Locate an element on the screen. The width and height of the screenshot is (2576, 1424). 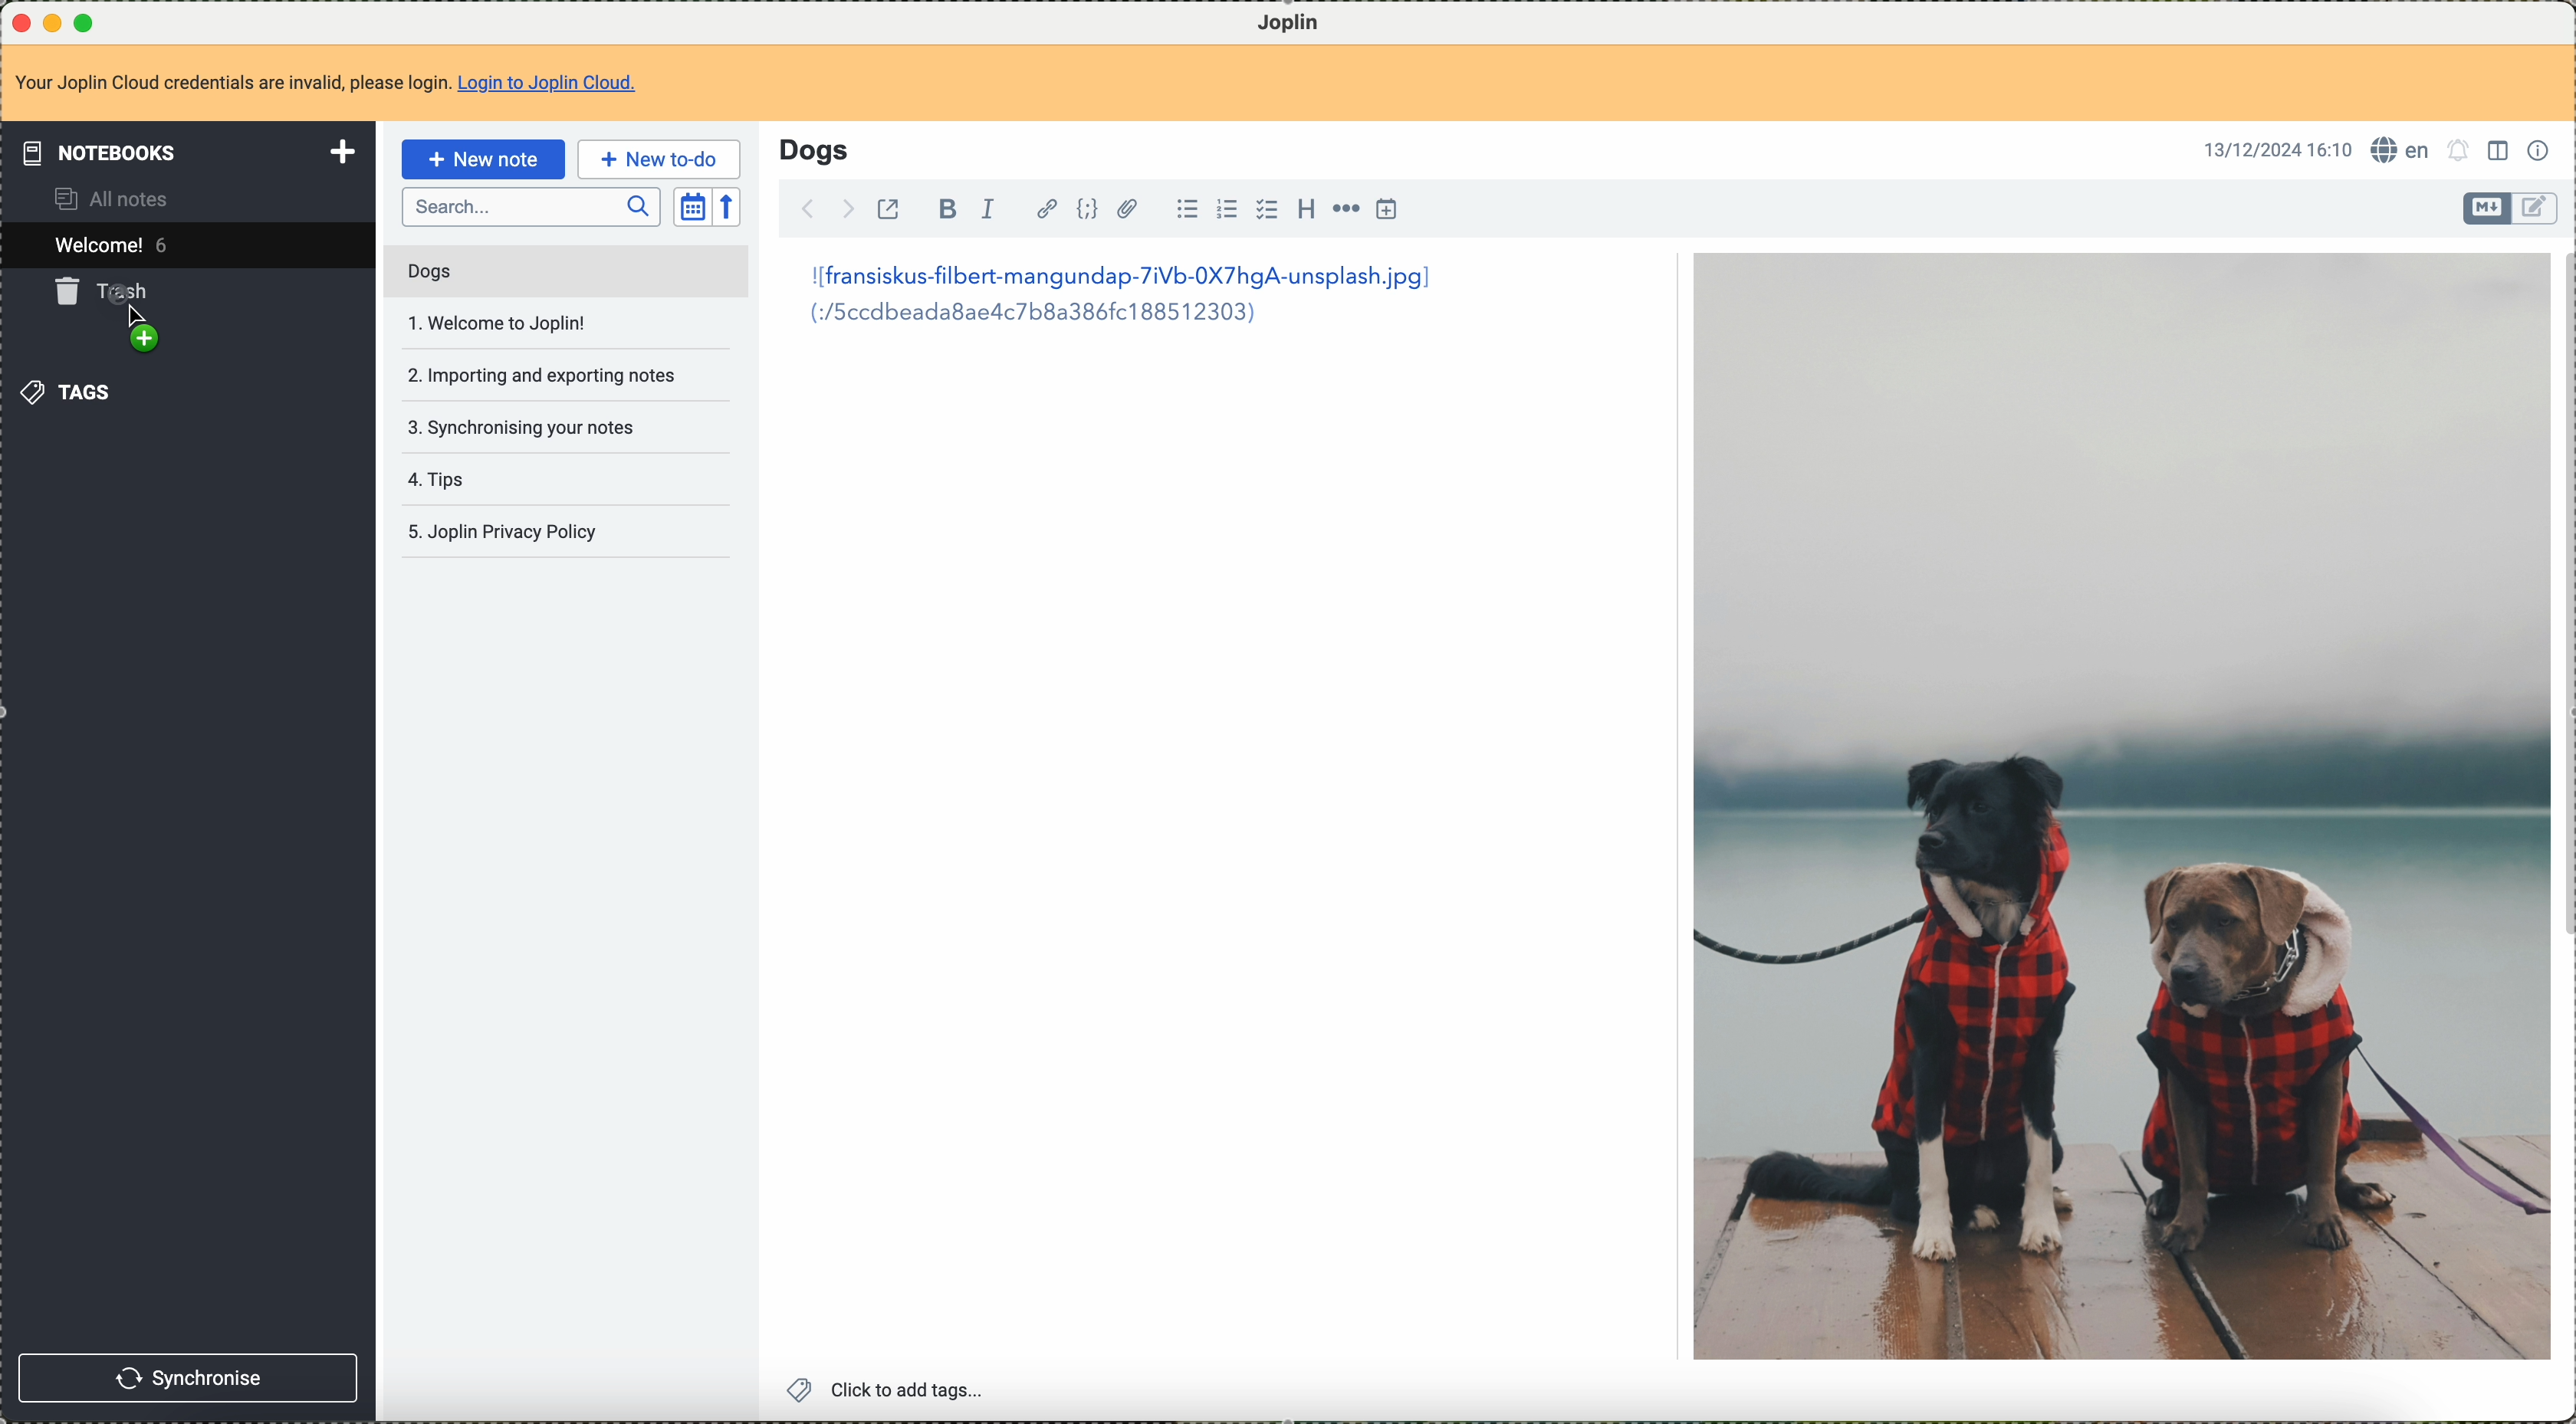
all notes is located at coordinates (116, 198).